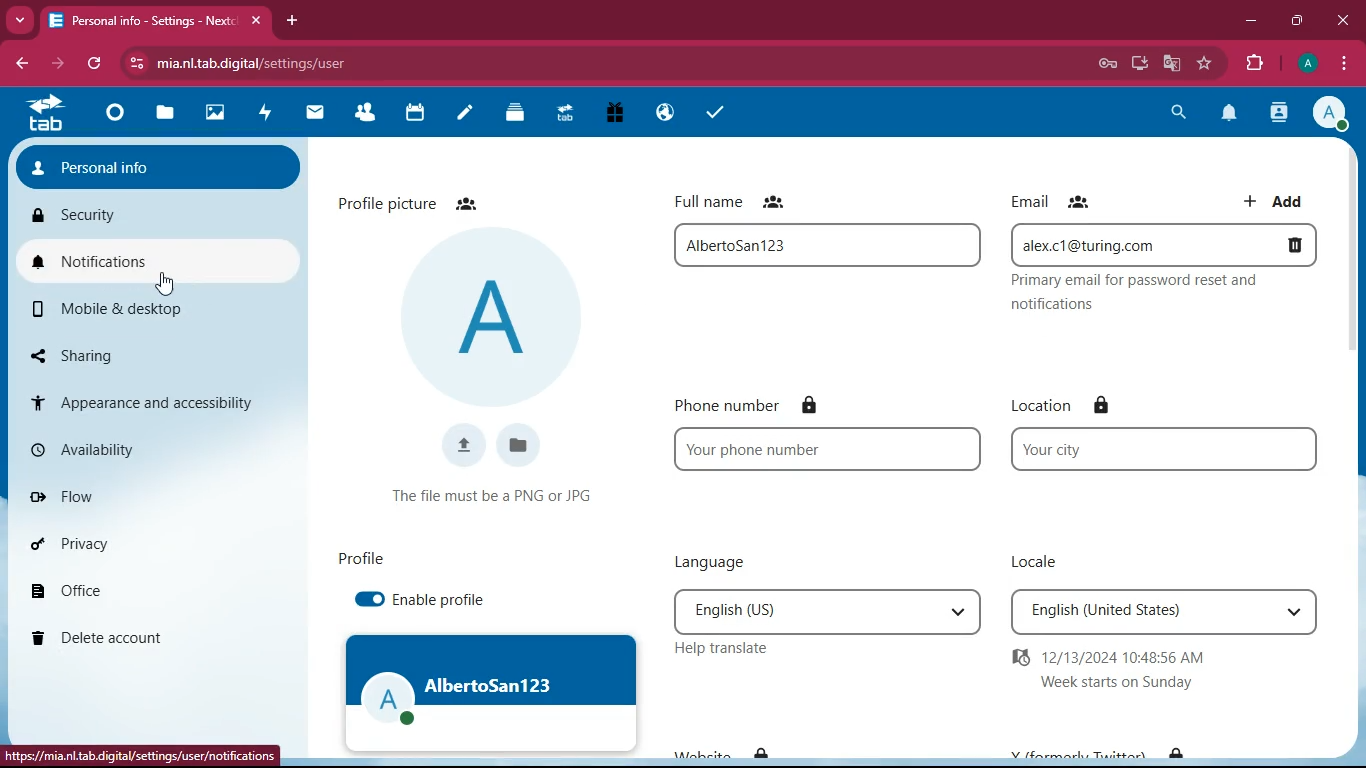  Describe the element at coordinates (255, 22) in the screenshot. I see `close` at that location.